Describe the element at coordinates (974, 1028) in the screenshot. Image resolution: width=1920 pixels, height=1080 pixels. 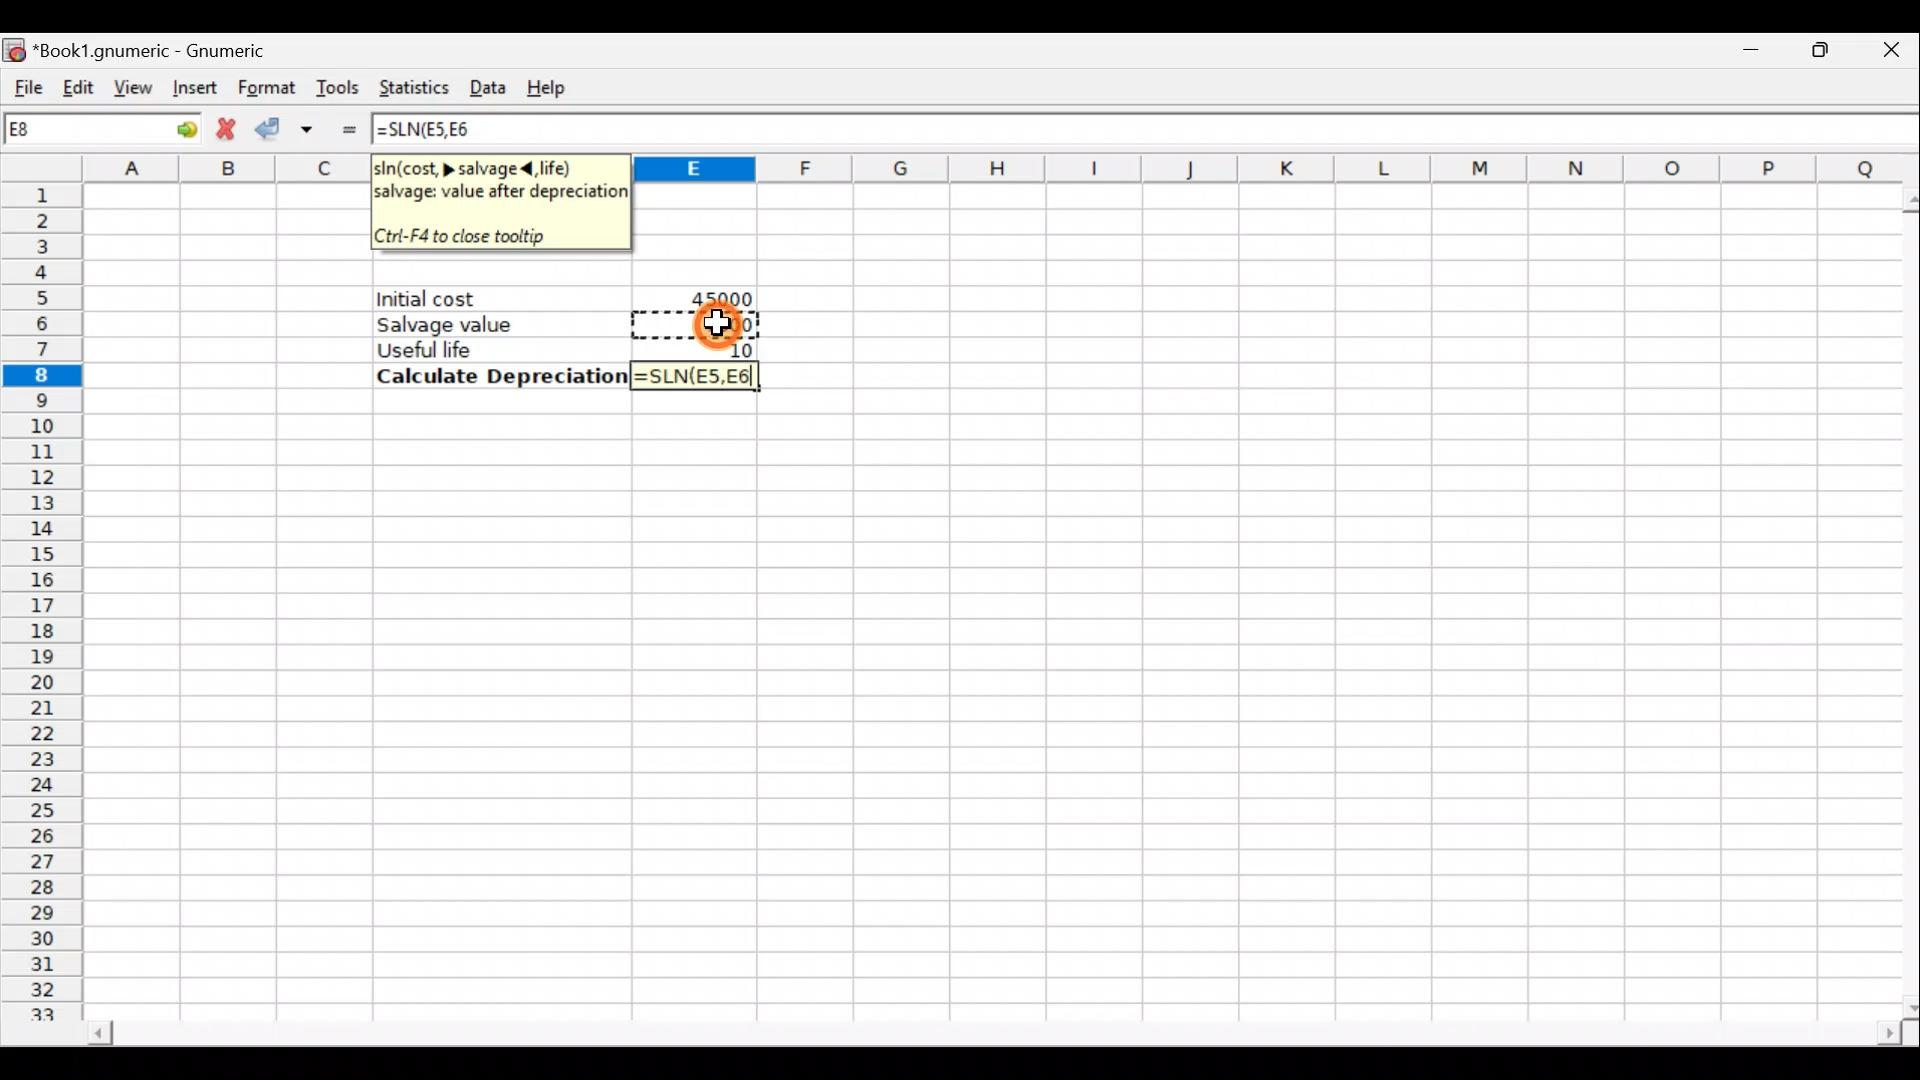
I see `Scroll bar` at that location.